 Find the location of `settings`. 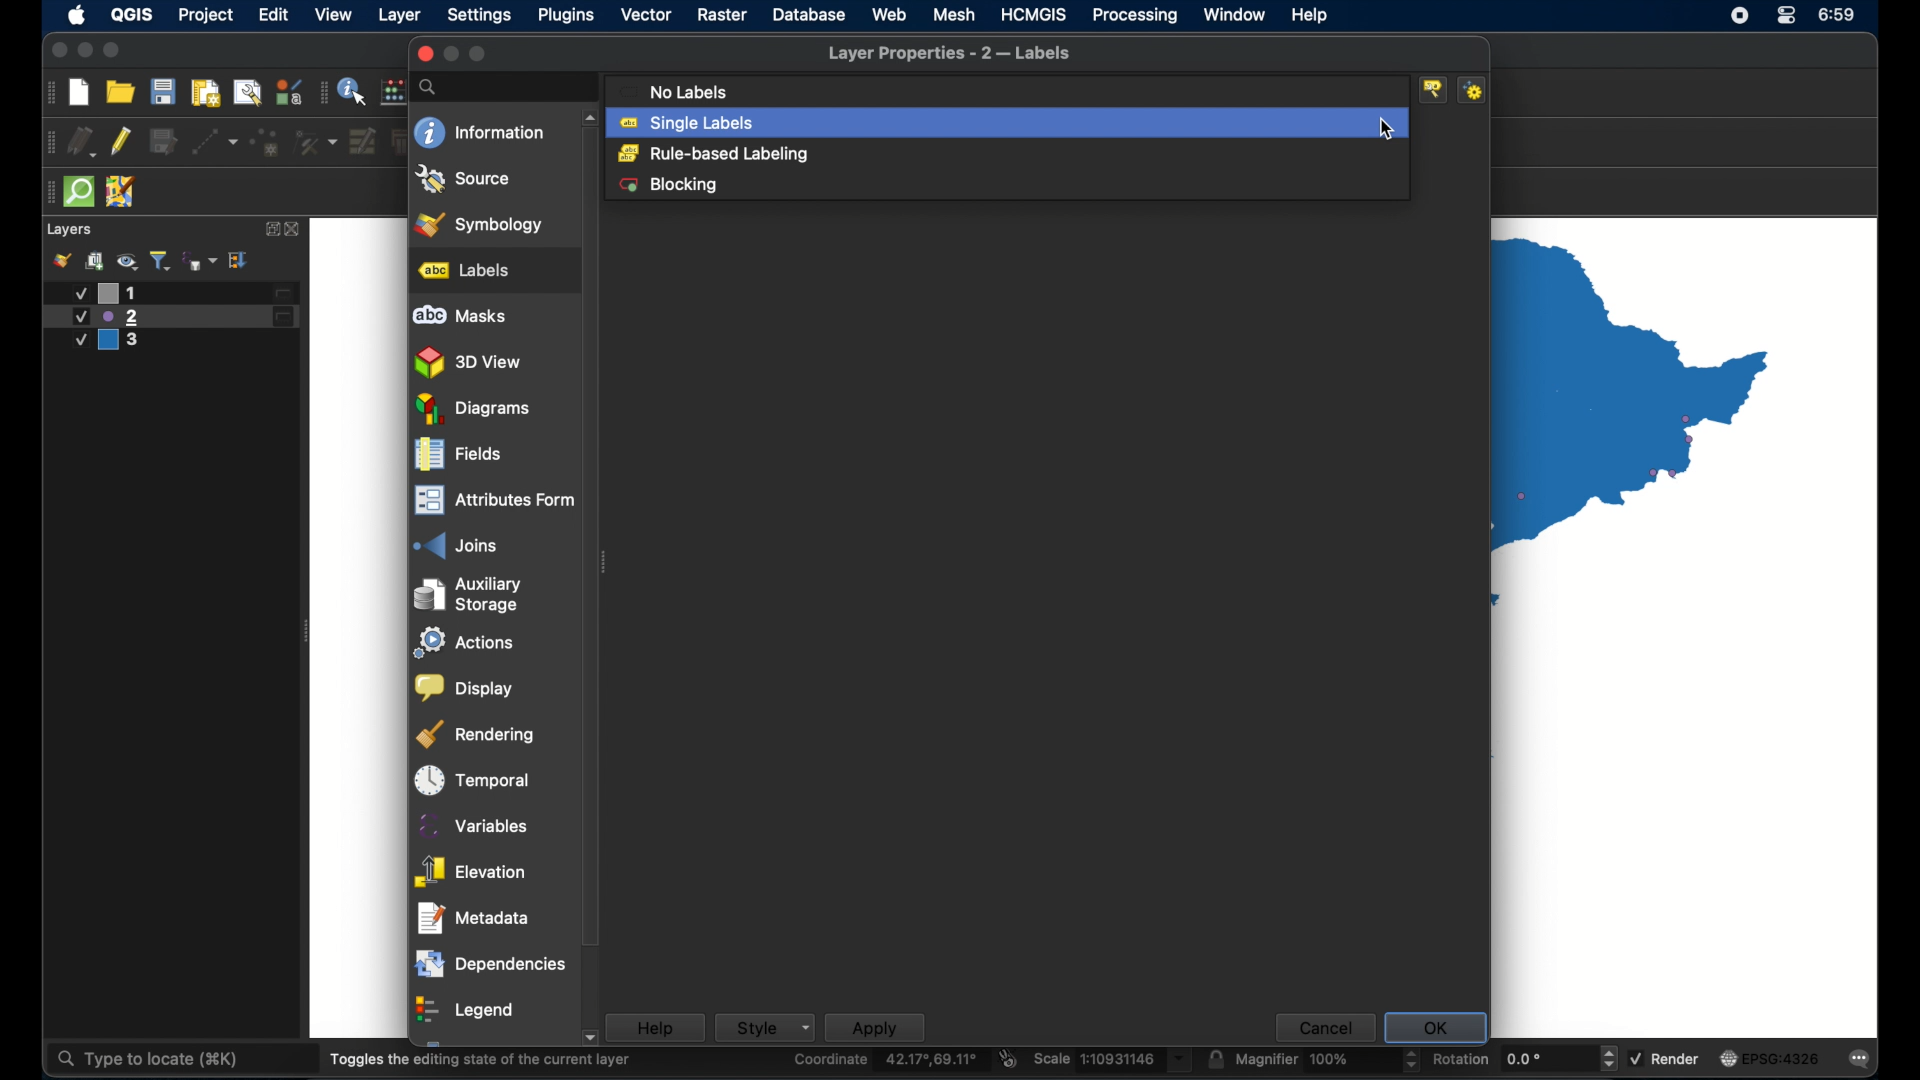

settings is located at coordinates (479, 16).